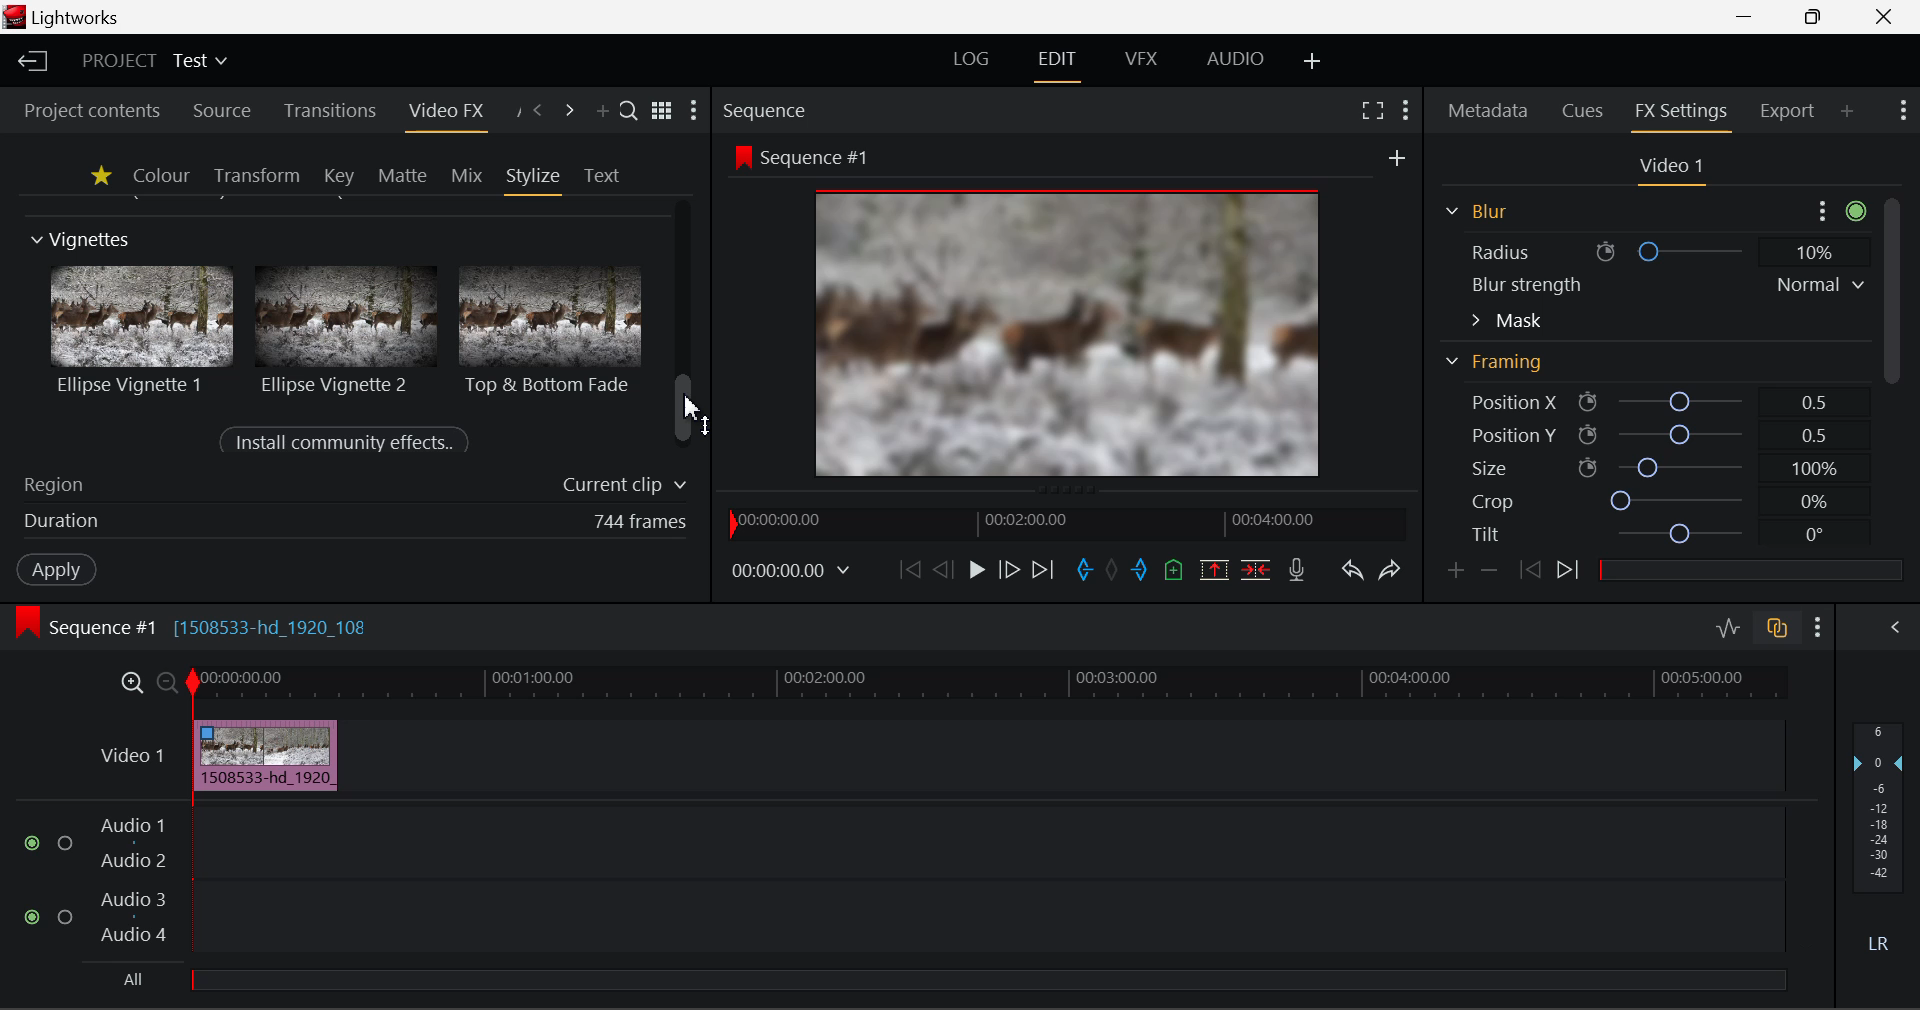 The image size is (1920, 1010). Describe the element at coordinates (792, 569) in the screenshot. I see `Frame Time` at that location.